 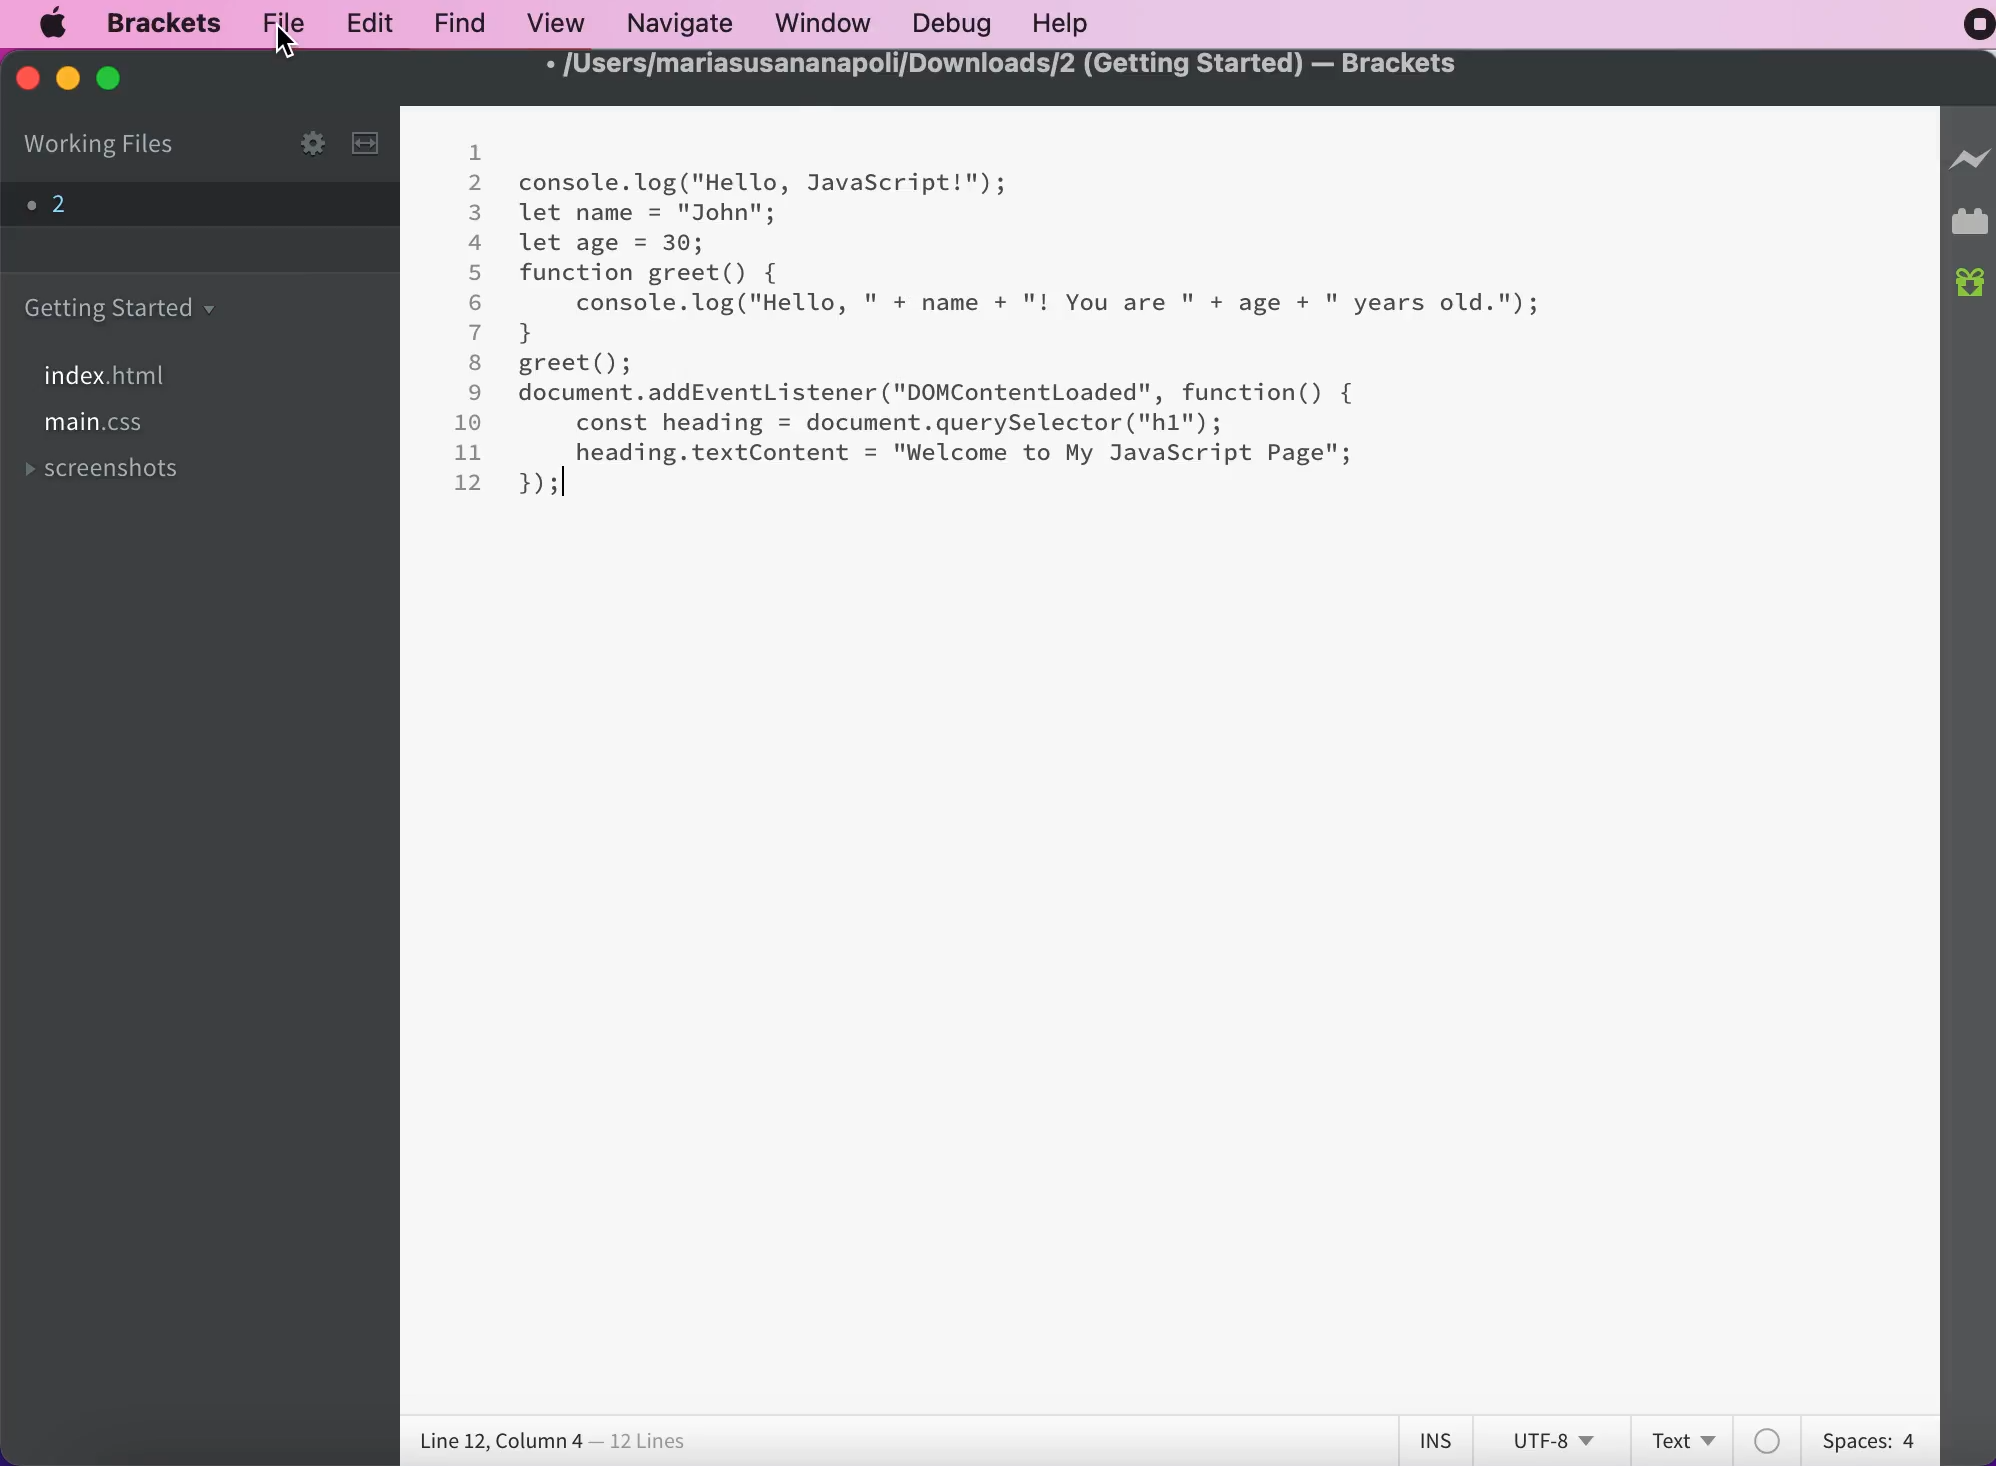 I want to click on find, so click(x=454, y=23).